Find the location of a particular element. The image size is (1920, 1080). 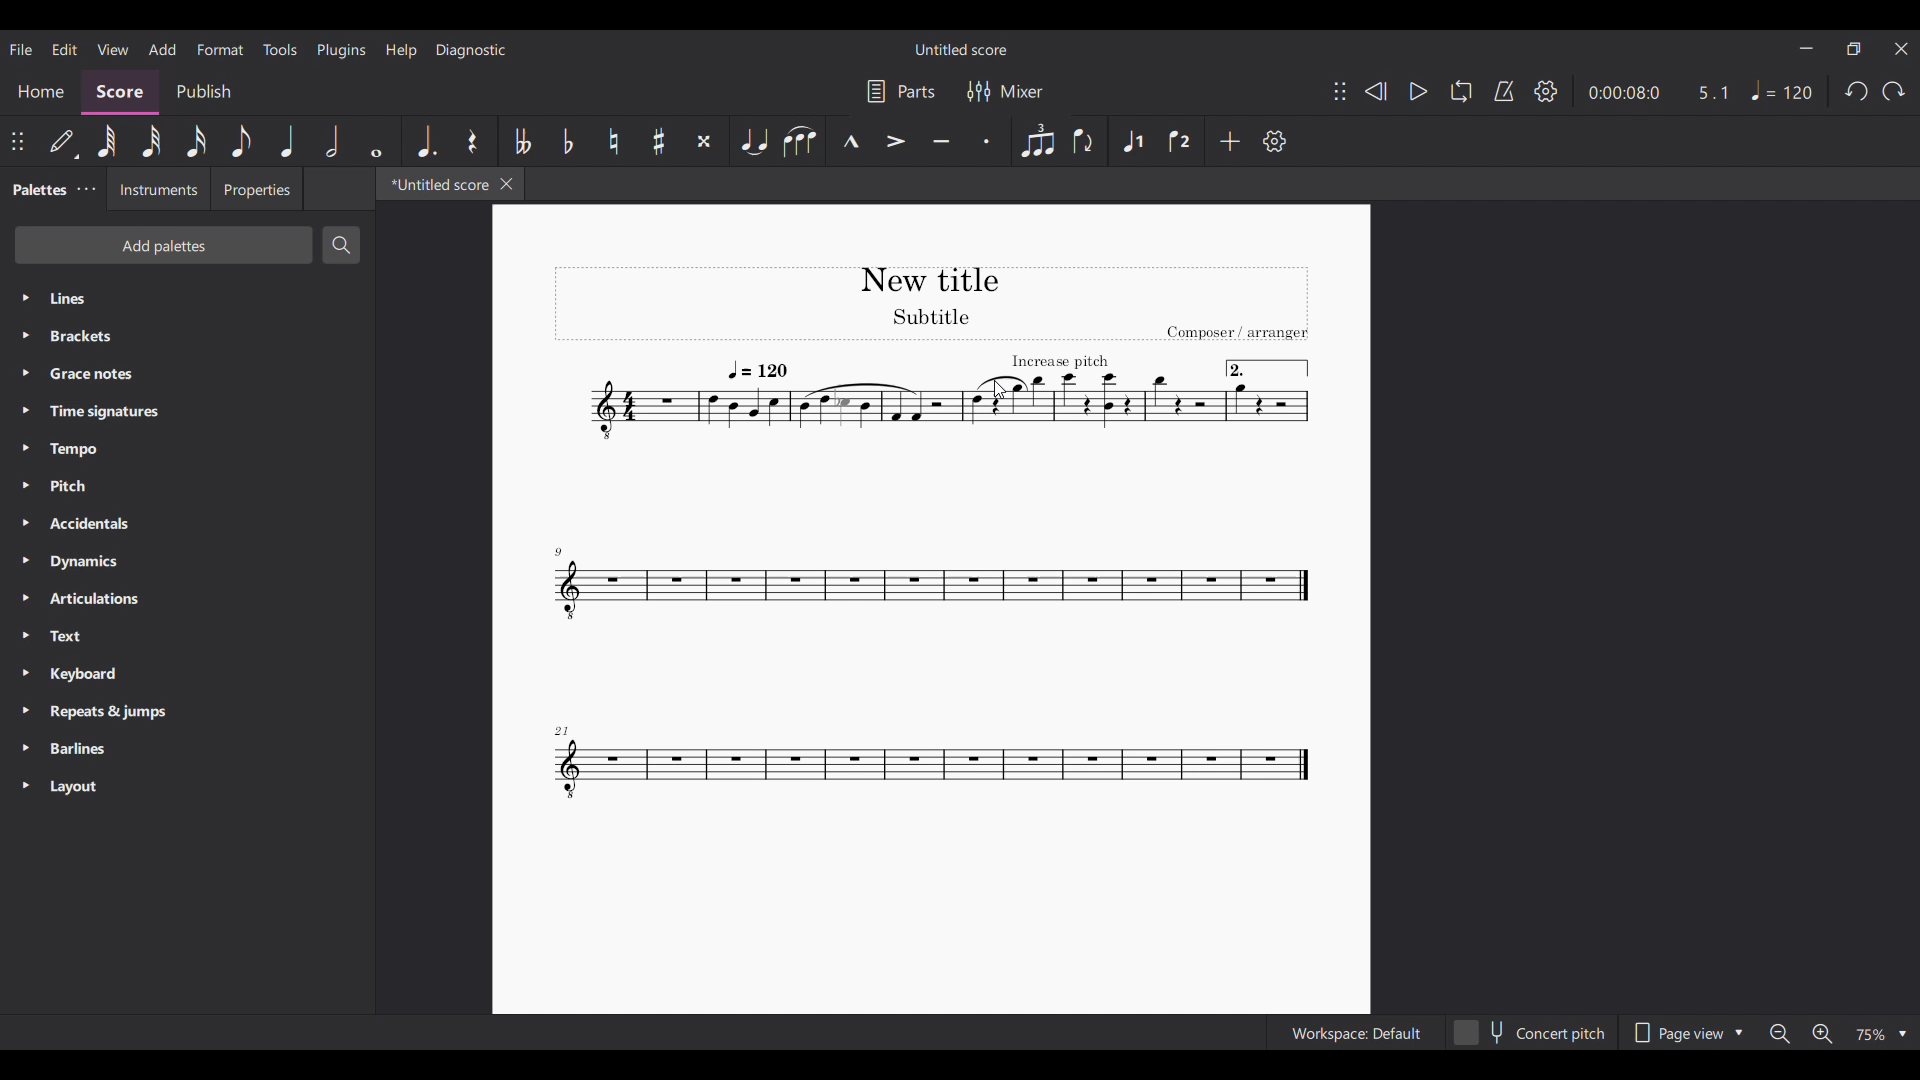

Zoom out is located at coordinates (1780, 1033).